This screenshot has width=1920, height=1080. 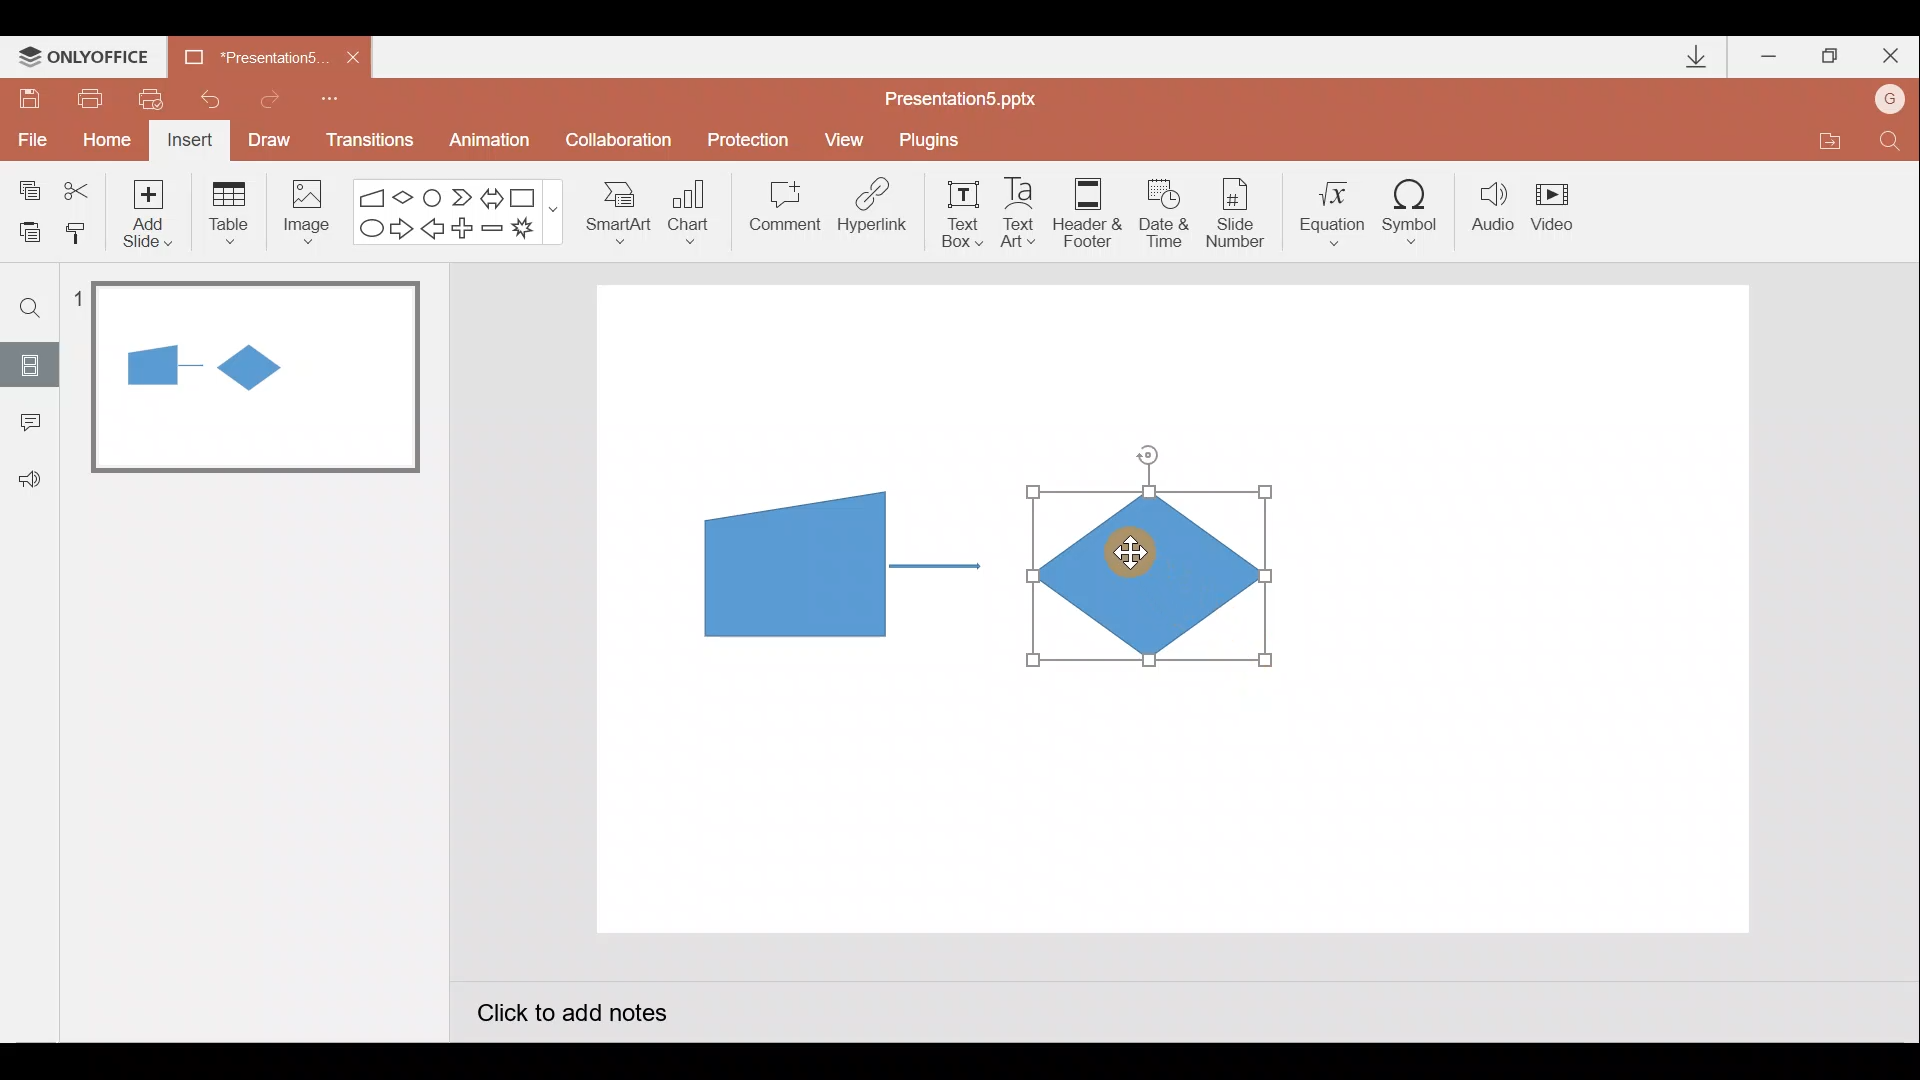 I want to click on Slide number, so click(x=1241, y=213).